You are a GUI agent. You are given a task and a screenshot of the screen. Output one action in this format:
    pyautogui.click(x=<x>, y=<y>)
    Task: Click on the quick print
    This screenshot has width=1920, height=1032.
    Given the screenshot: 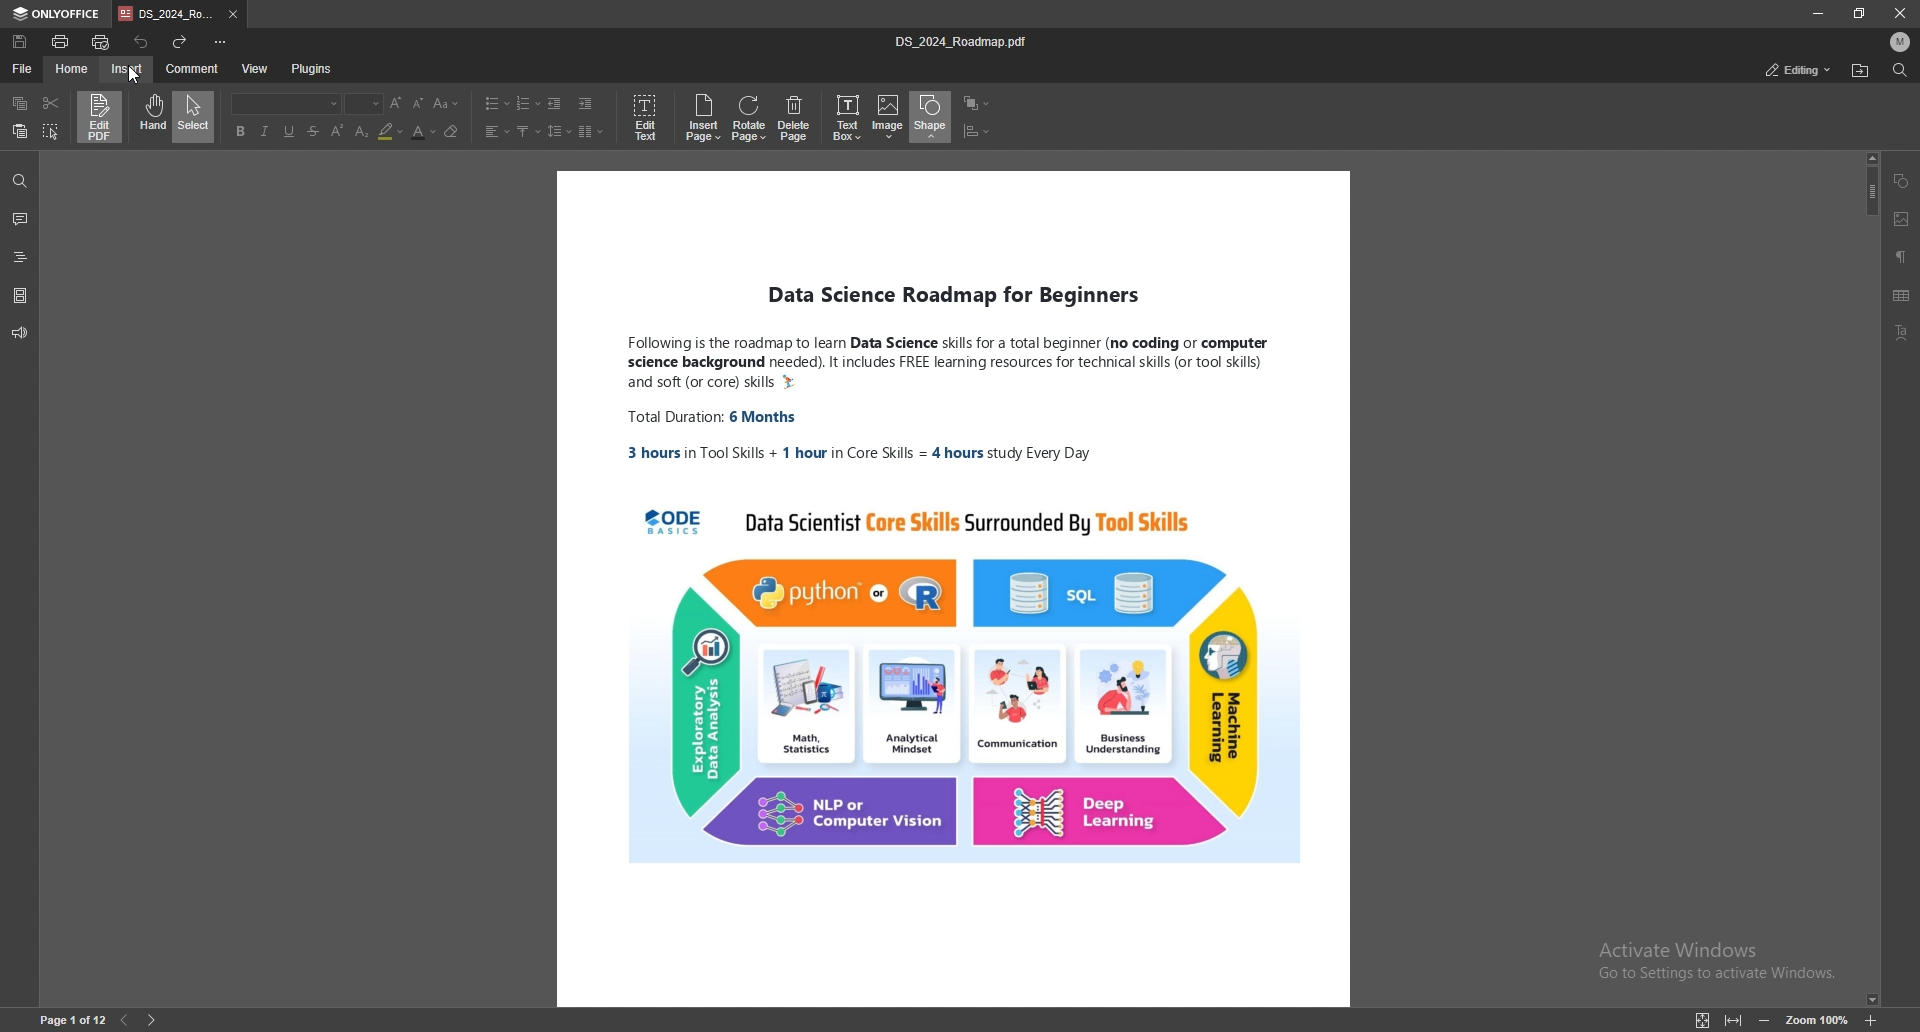 What is the action you would take?
    pyautogui.click(x=103, y=42)
    